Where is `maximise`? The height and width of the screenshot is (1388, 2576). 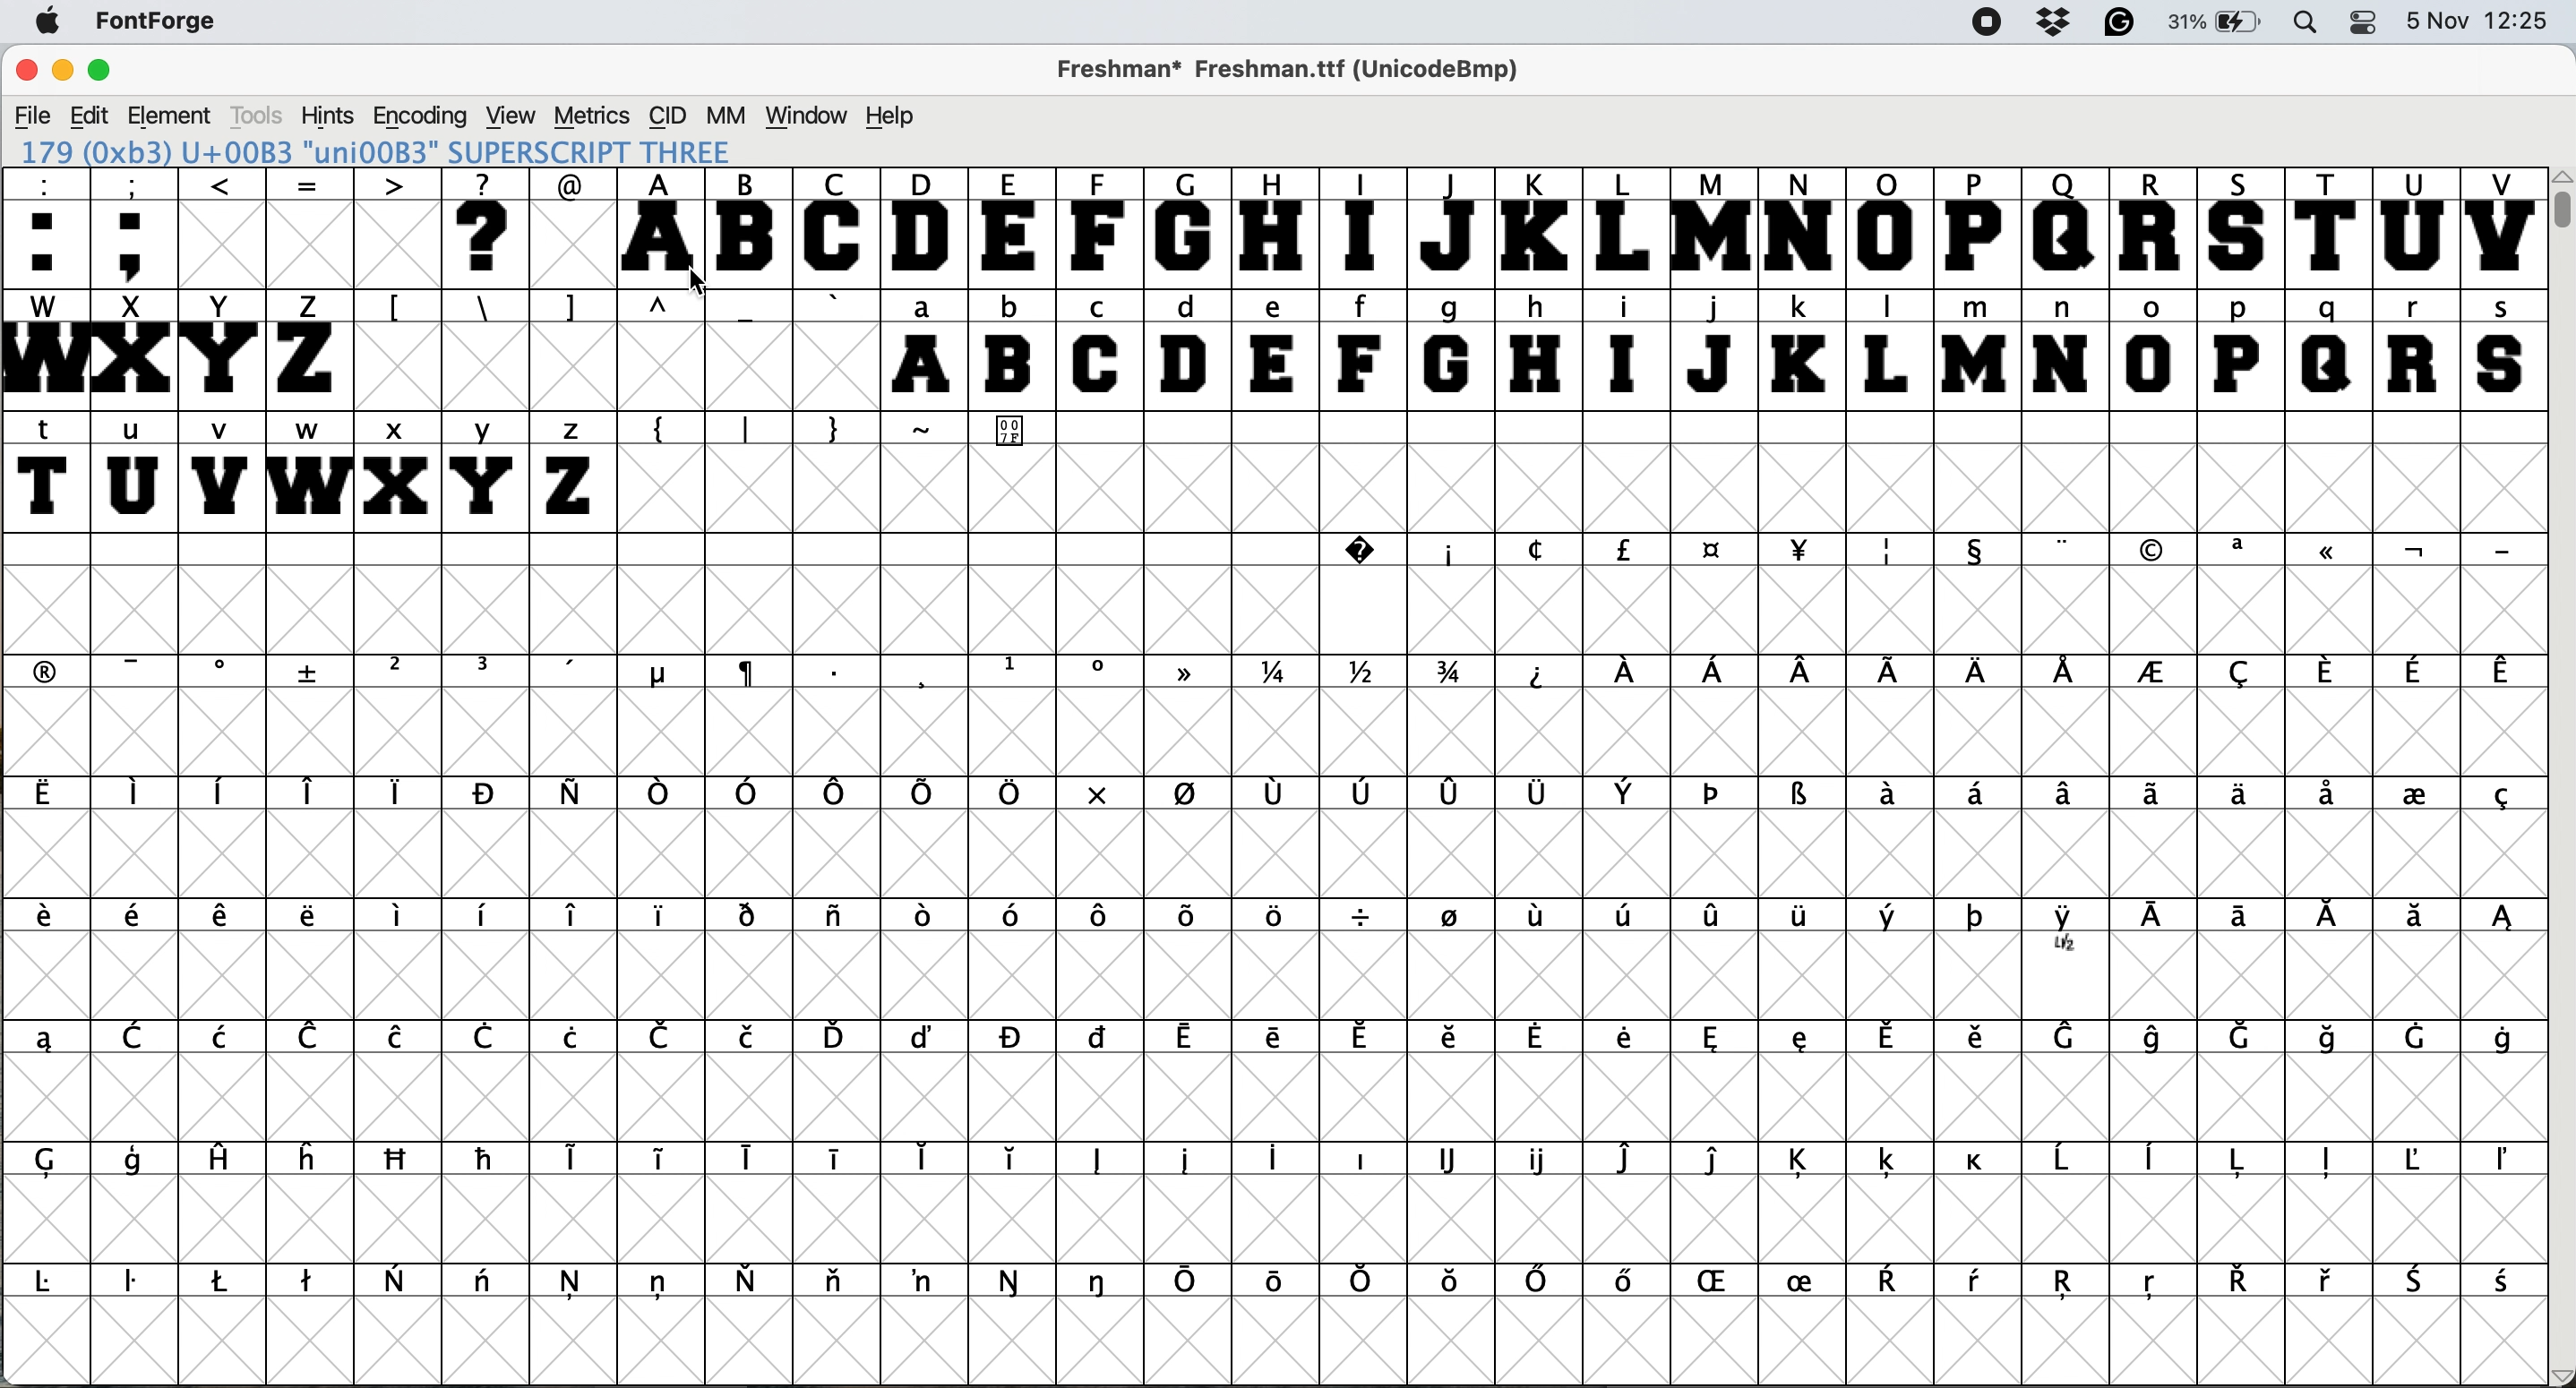 maximise is located at coordinates (104, 68).